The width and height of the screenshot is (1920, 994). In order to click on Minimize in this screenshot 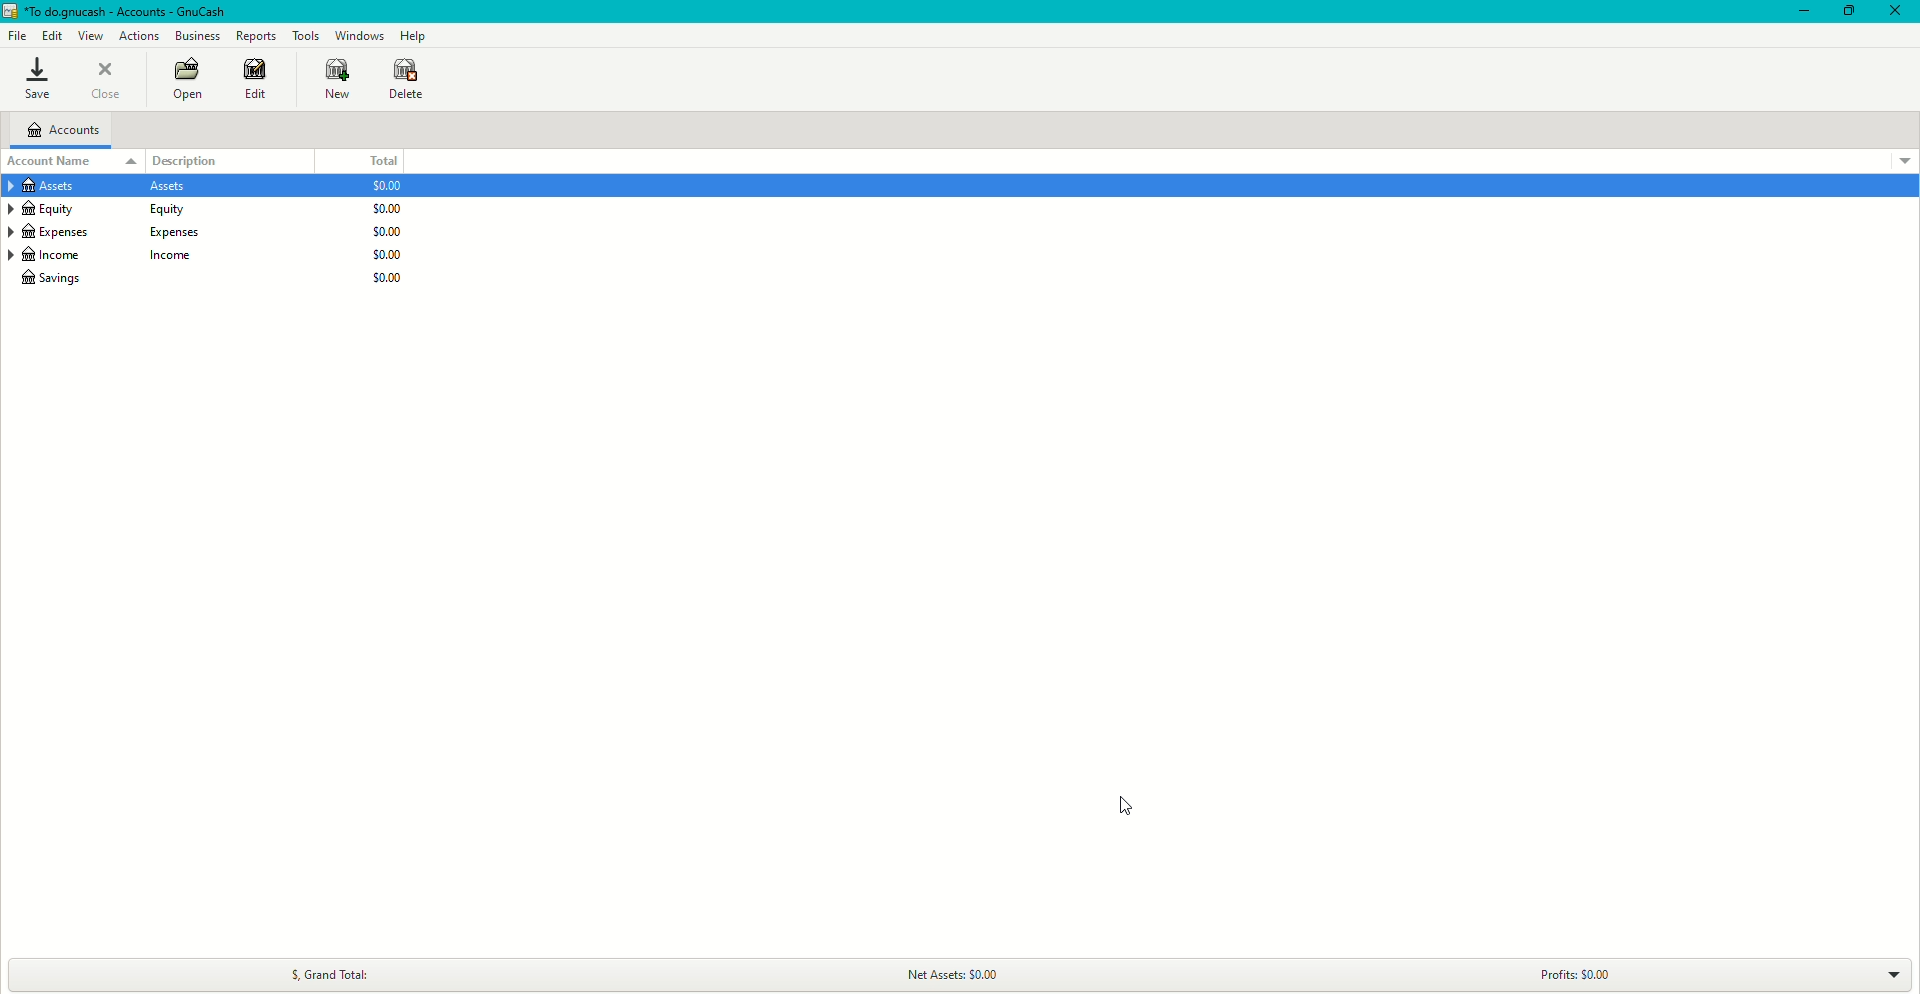, I will do `click(1798, 12)`.